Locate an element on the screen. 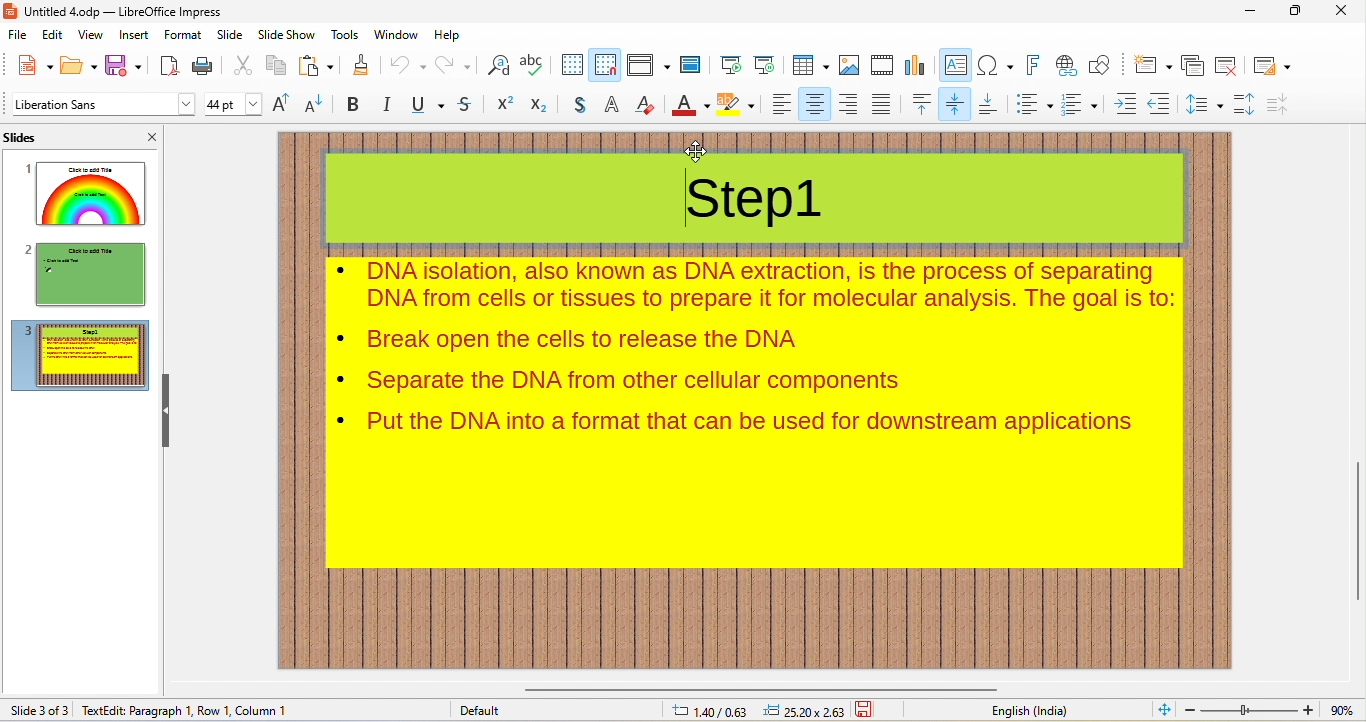 The image size is (1366, 722). maximize is located at coordinates (1298, 10).